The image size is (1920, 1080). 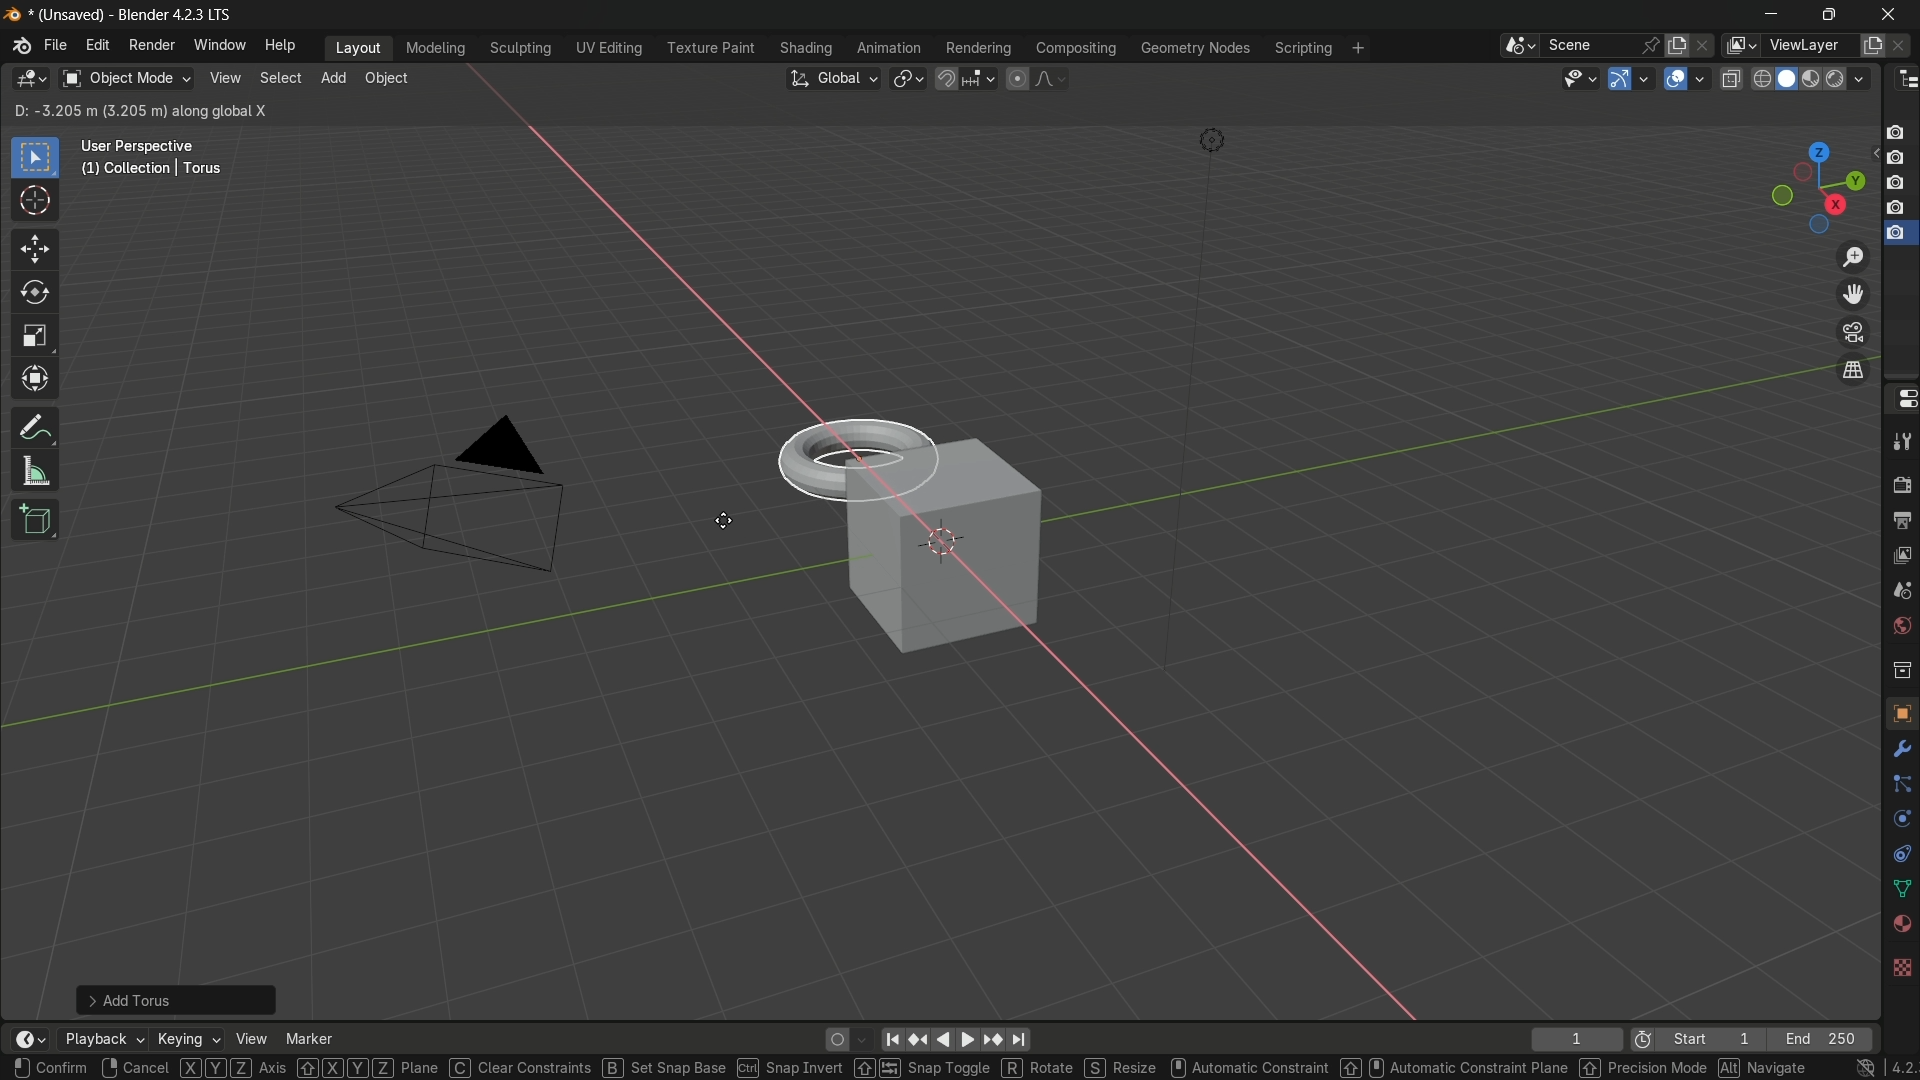 What do you see at coordinates (128, 16) in the screenshot?
I see `(Unsaved) - Blender 4.2.3 LTS` at bounding box center [128, 16].